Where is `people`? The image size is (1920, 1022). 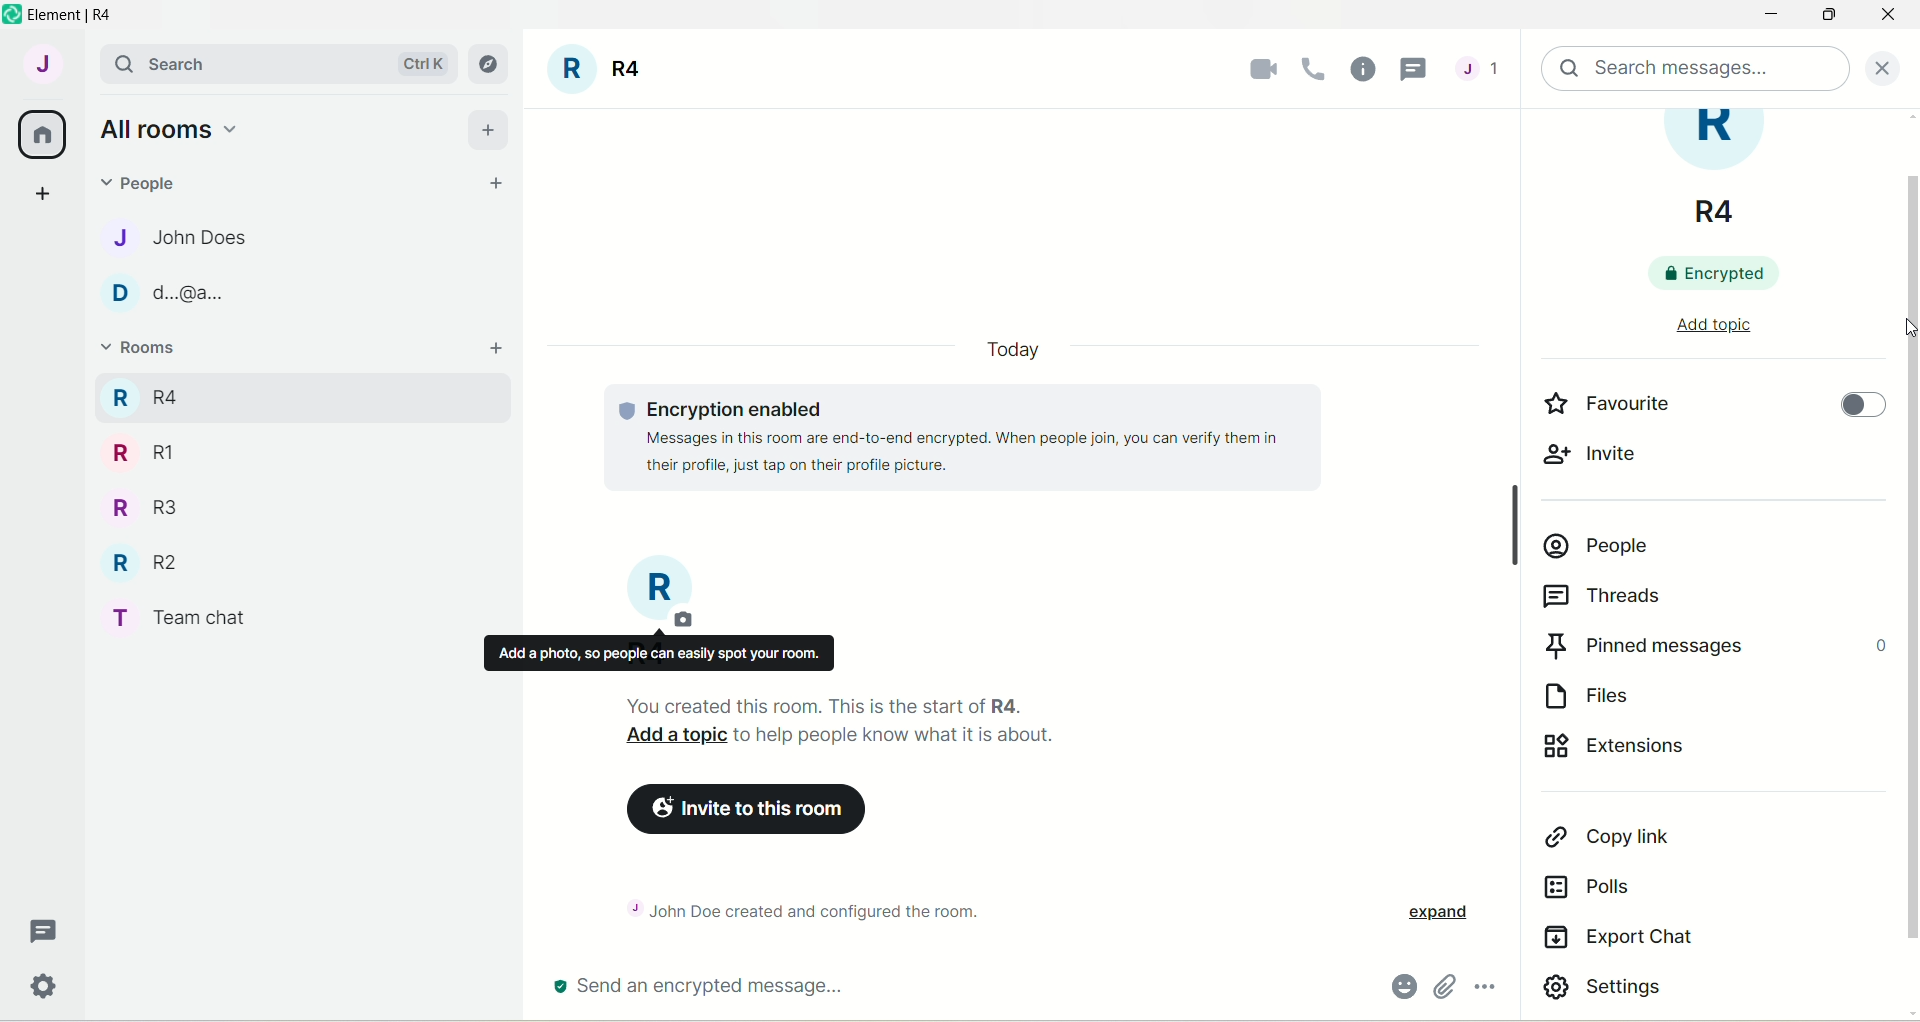
people is located at coordinates (1600, 539).